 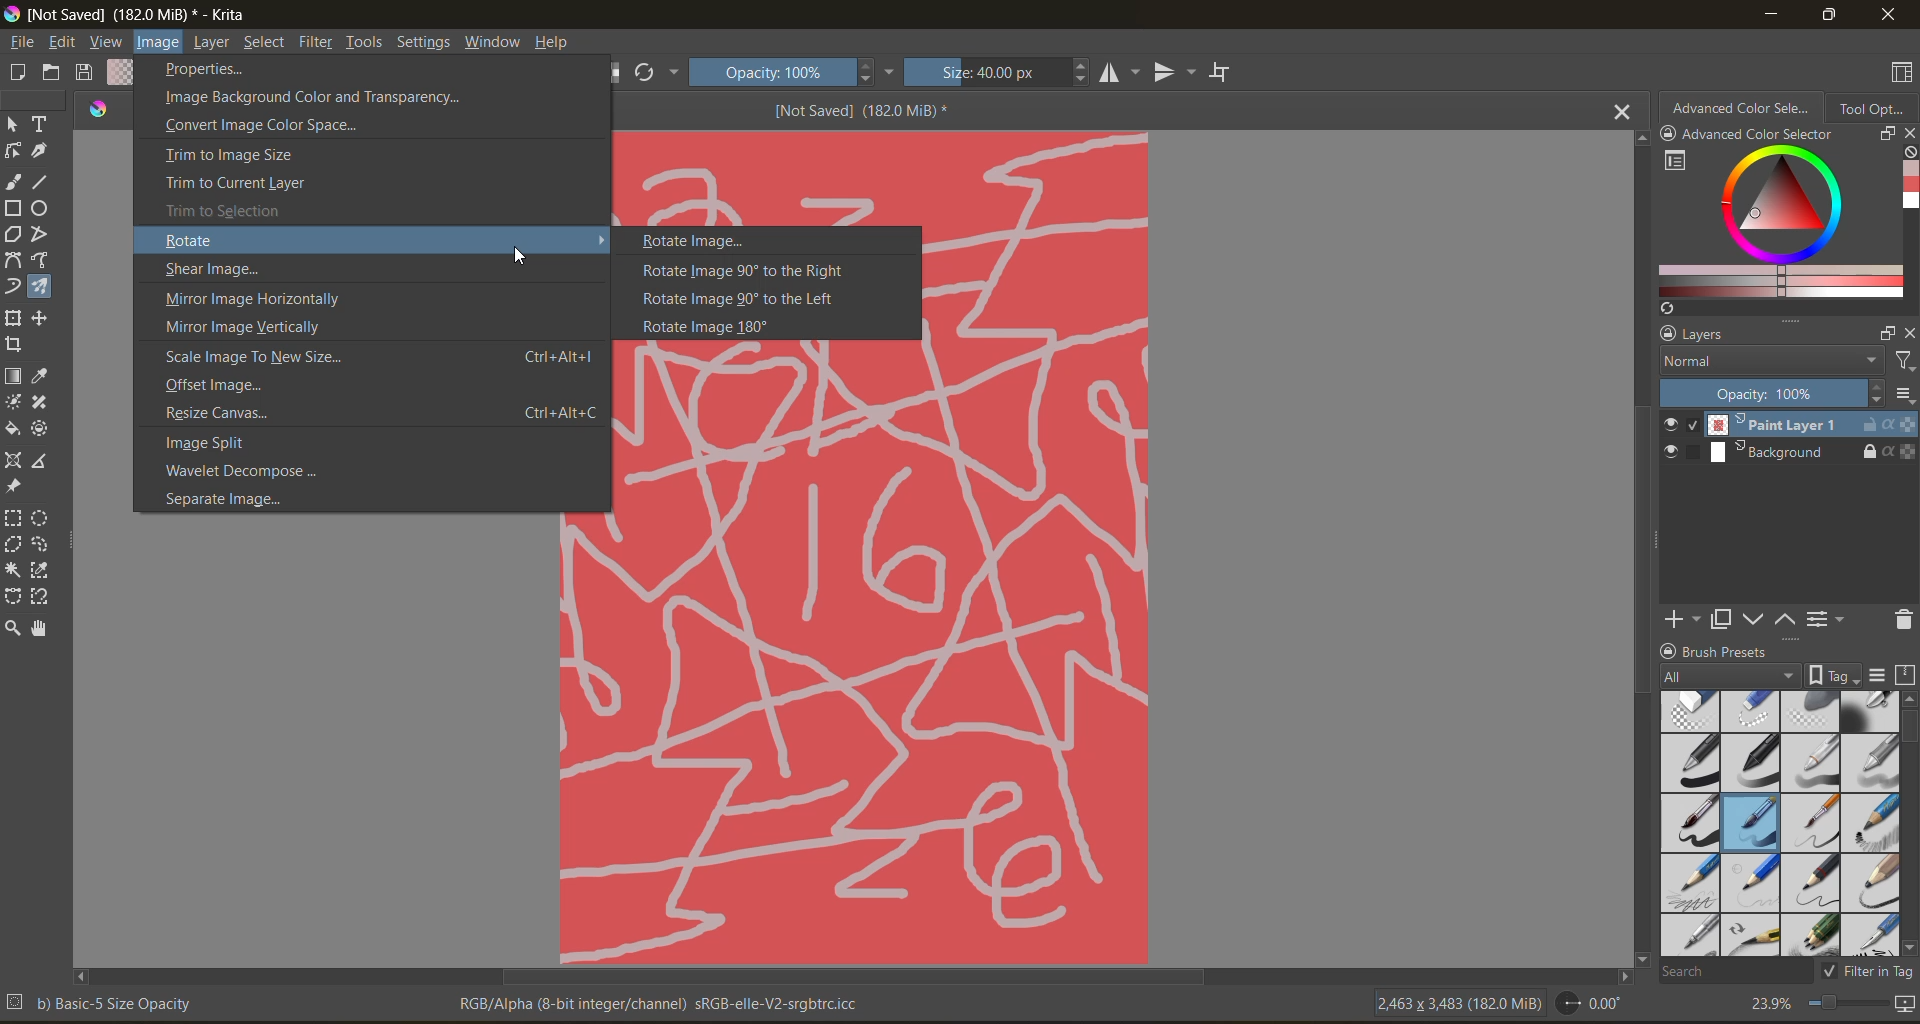 What do you see at coordinates (265, 43) in the screenshot?
I see `select` at bounding box center [265, 43].